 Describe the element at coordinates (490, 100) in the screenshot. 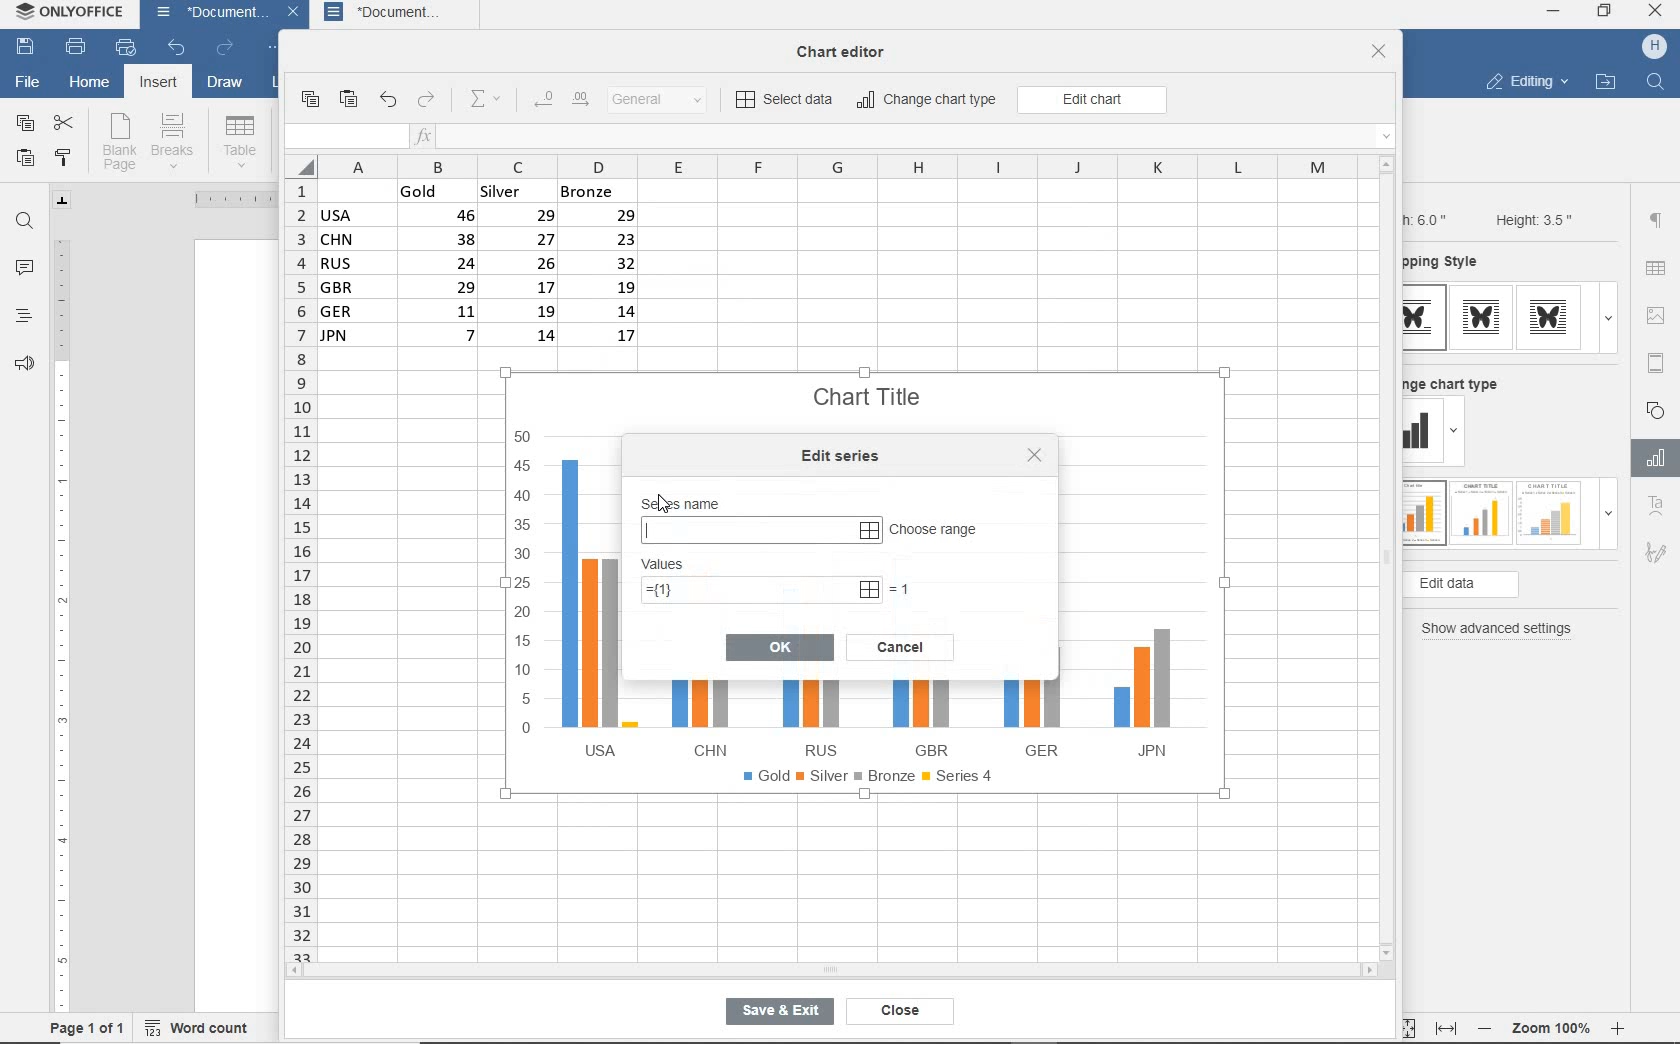

I see `summation` at that location.